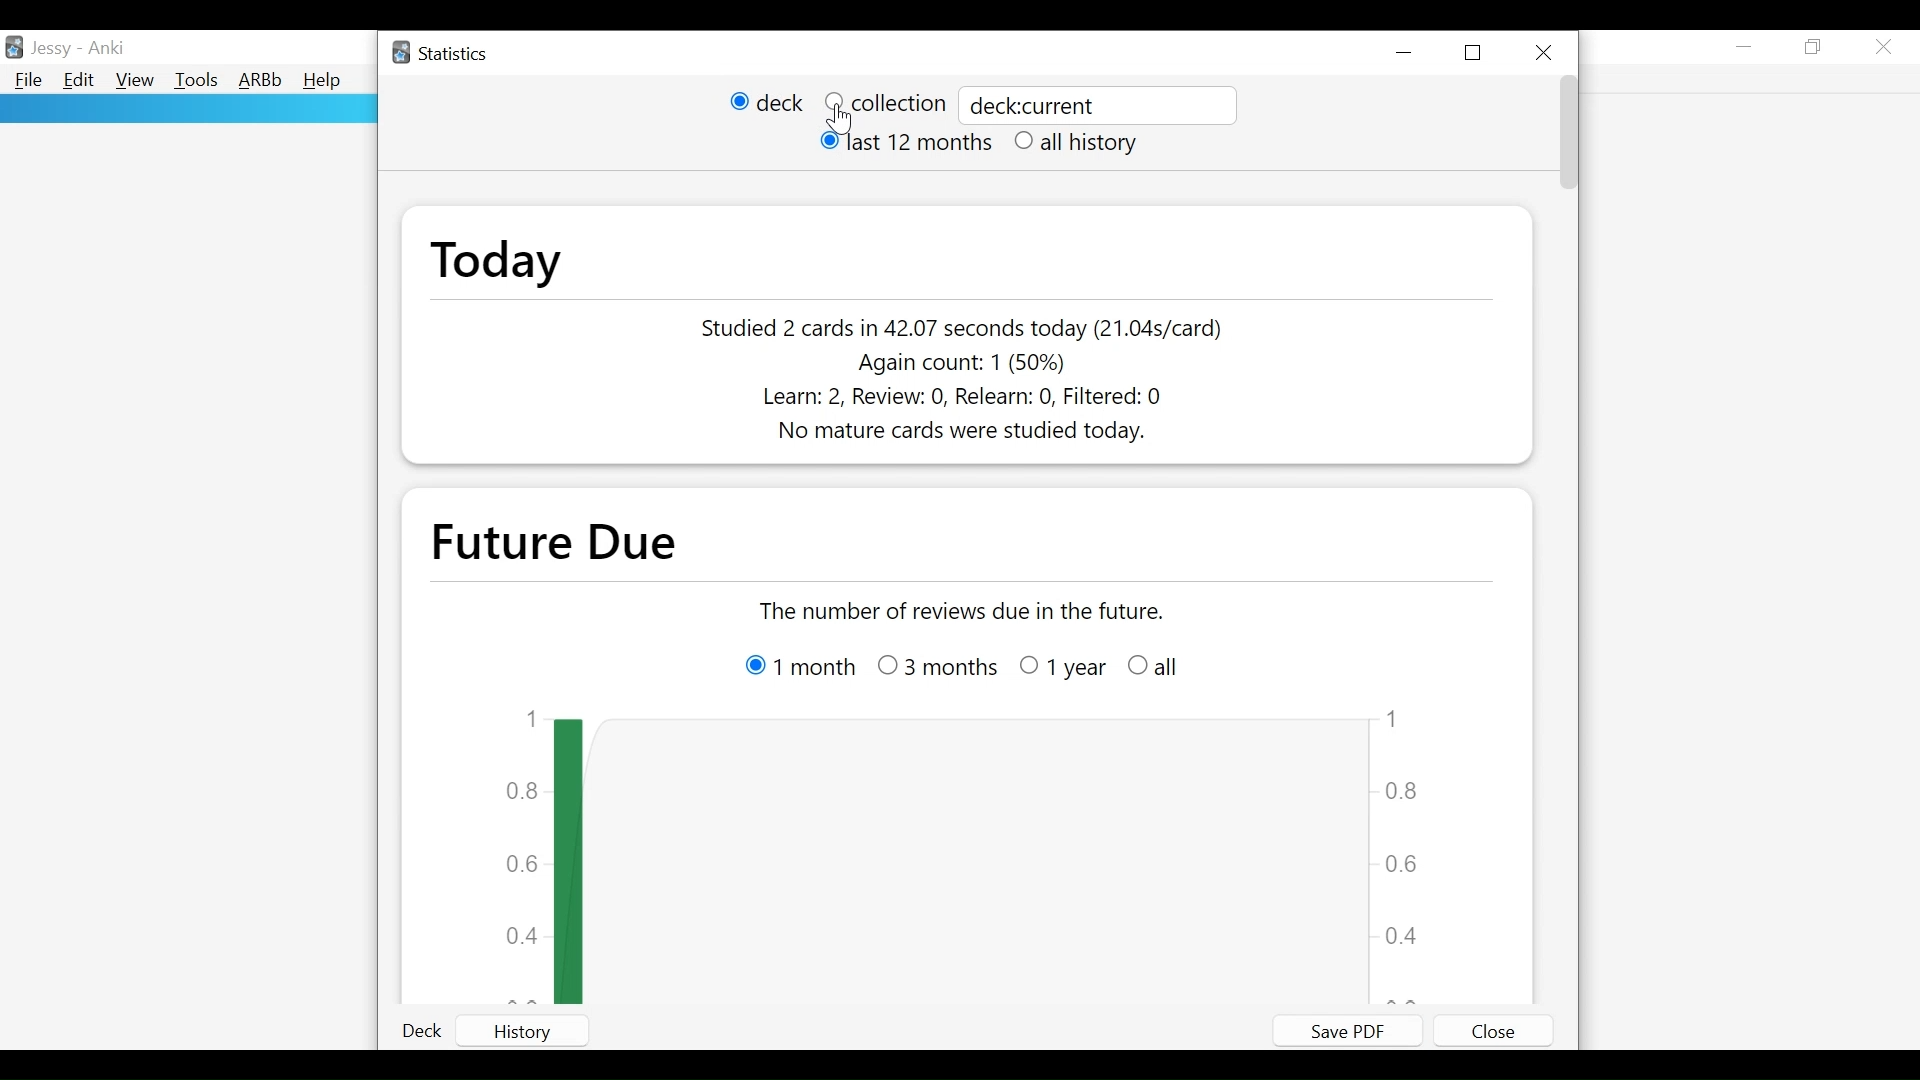 The height and width of the screenshot is (1080, 1920). I want to click on Restore, so click(1816, 48).